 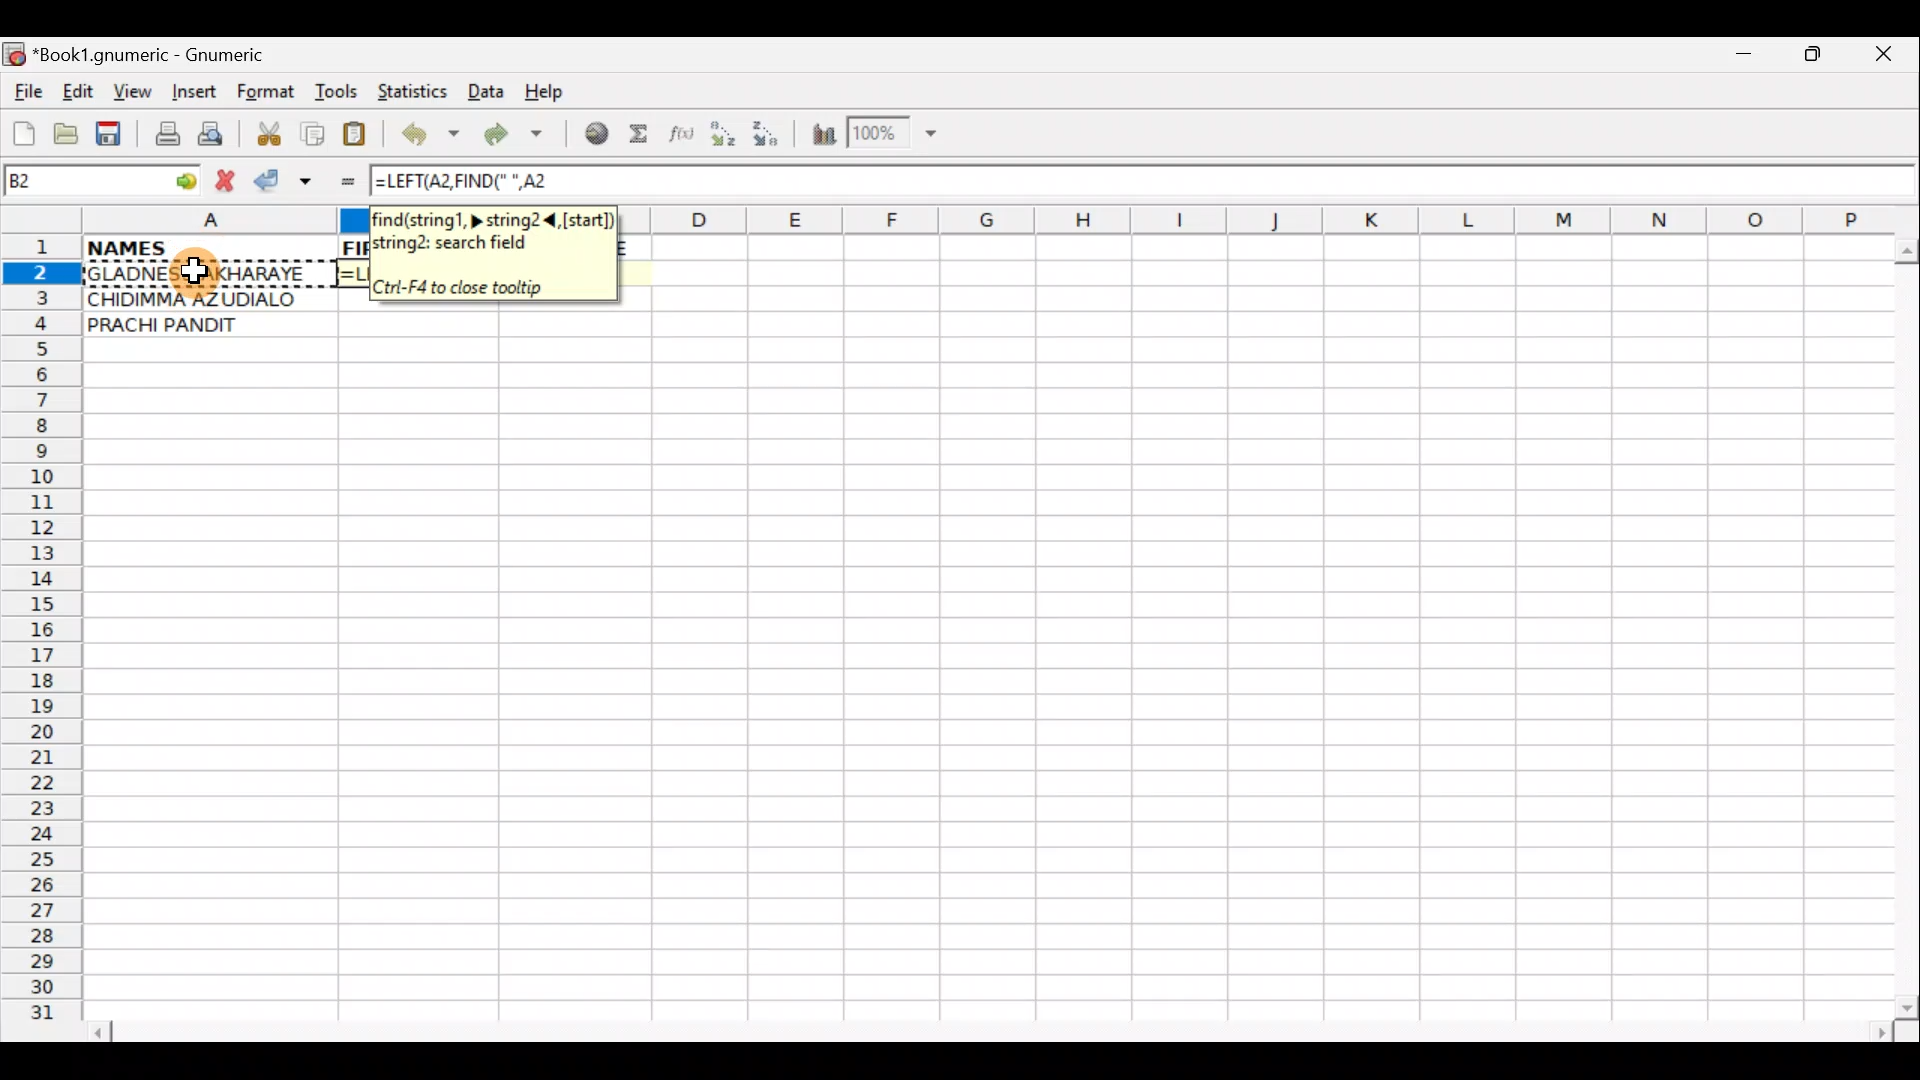 I want to click on NAMES, so click(x=208, y=250).